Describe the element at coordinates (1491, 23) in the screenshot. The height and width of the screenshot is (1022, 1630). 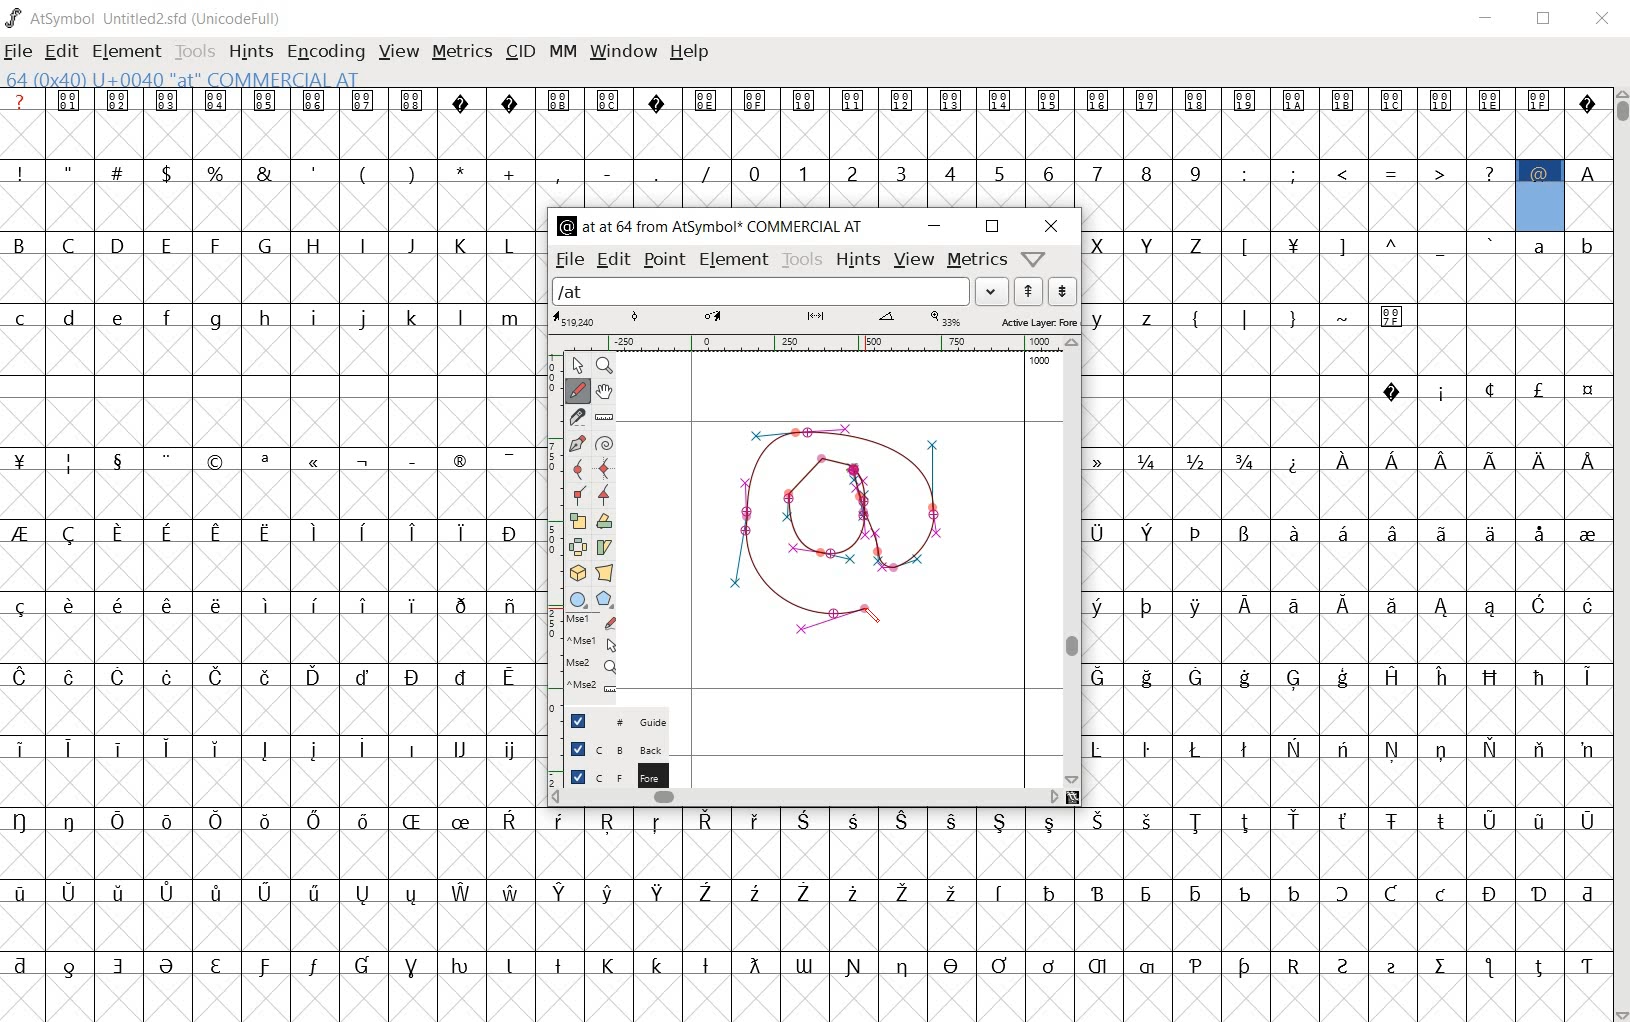
I see `MINIMIZE` at that location.